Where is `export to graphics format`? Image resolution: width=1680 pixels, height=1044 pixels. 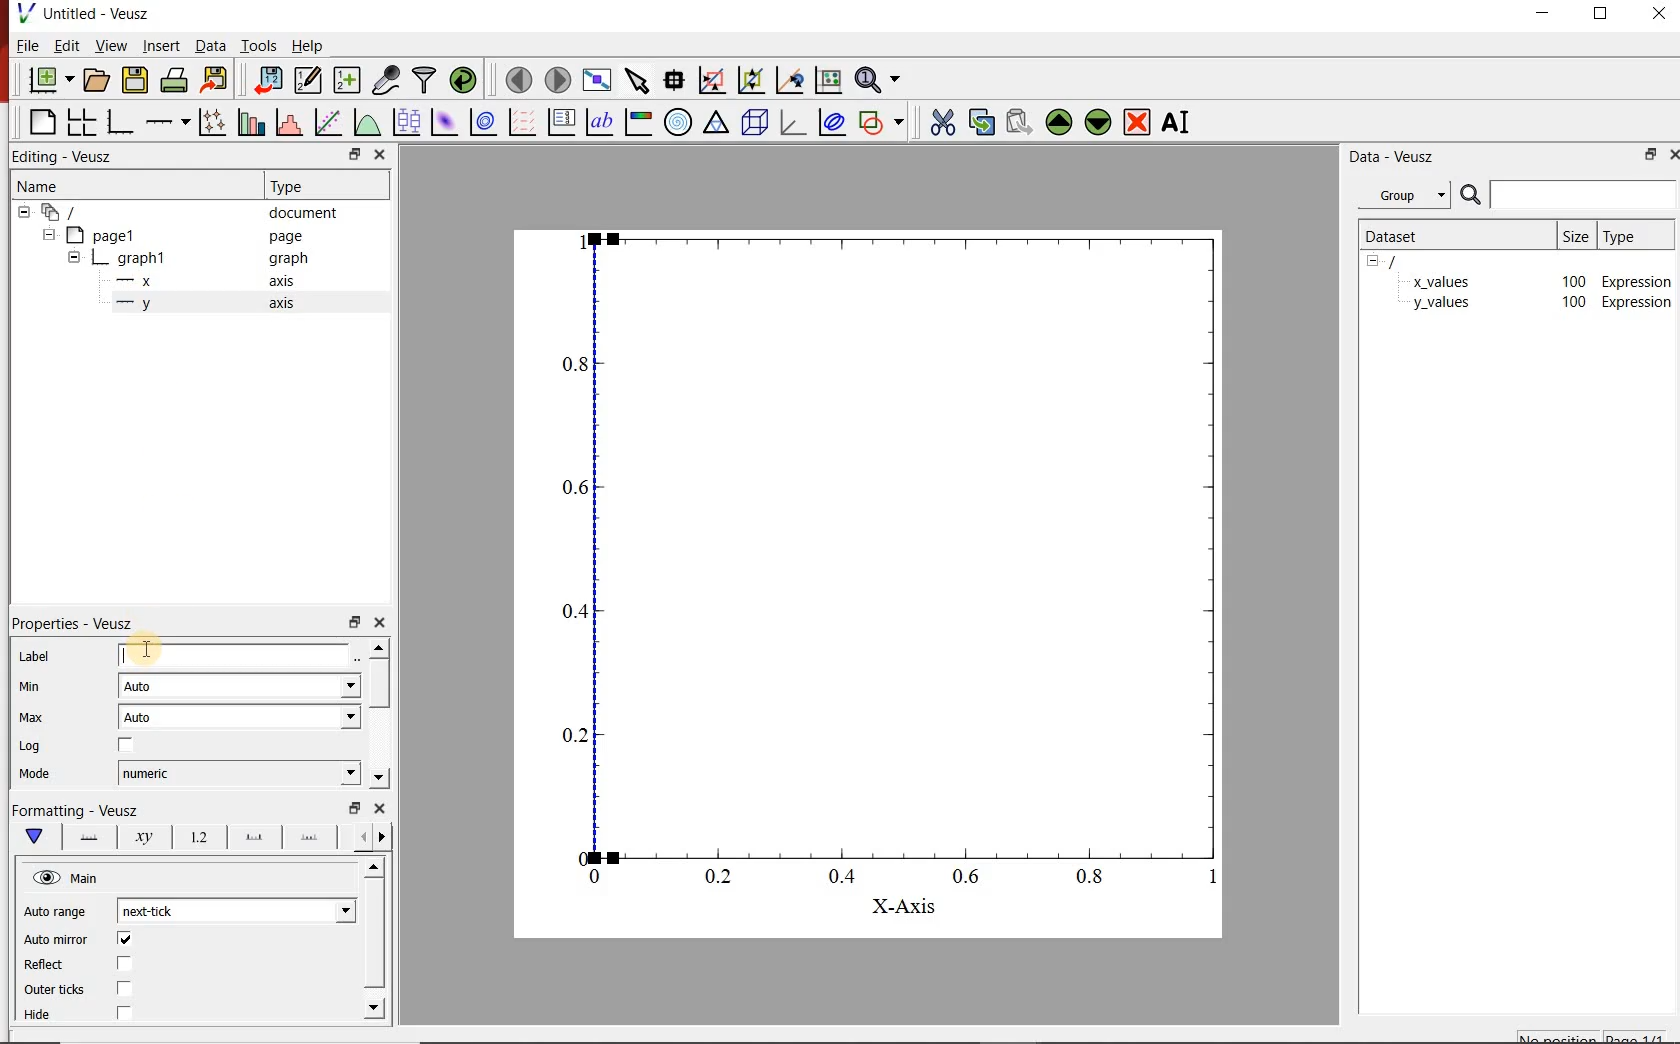 export to graphics format is located at coordinates (216, 79).